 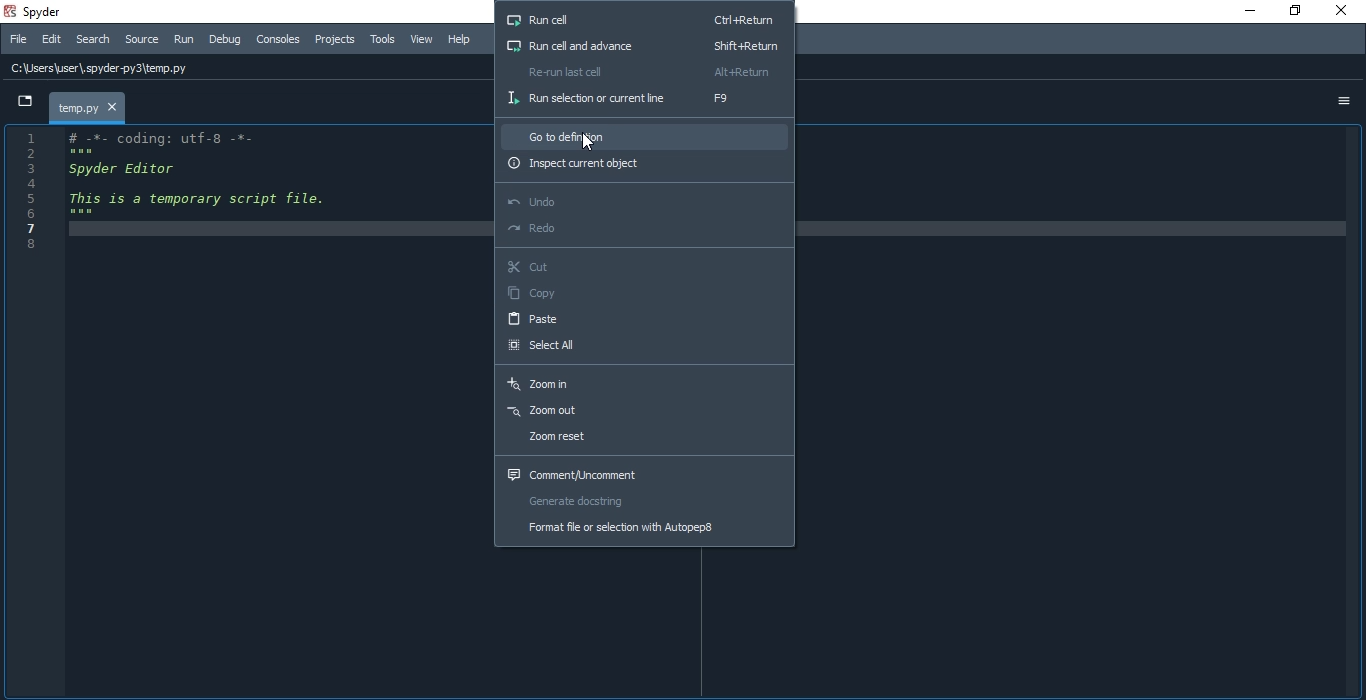 I want to click on spyder, so click(x=44, y=10).